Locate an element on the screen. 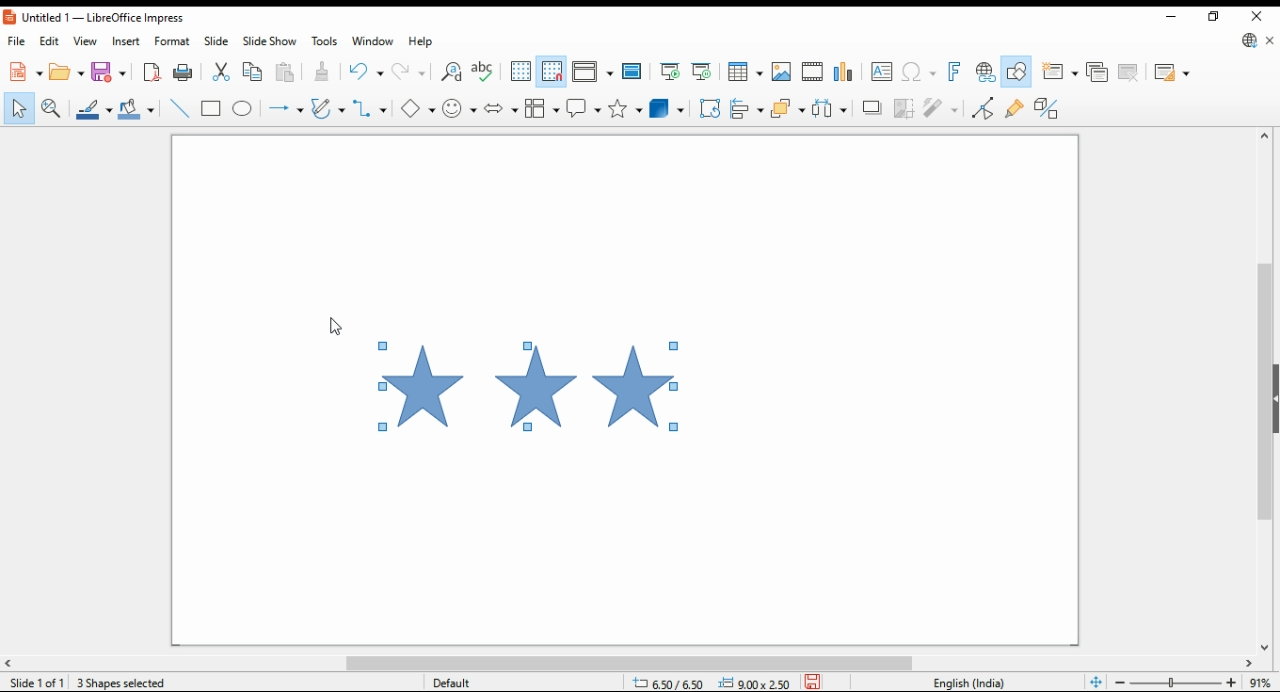 The height and width of the screenshot is (692, 1280). connectors is located at coordinates (369, 105).